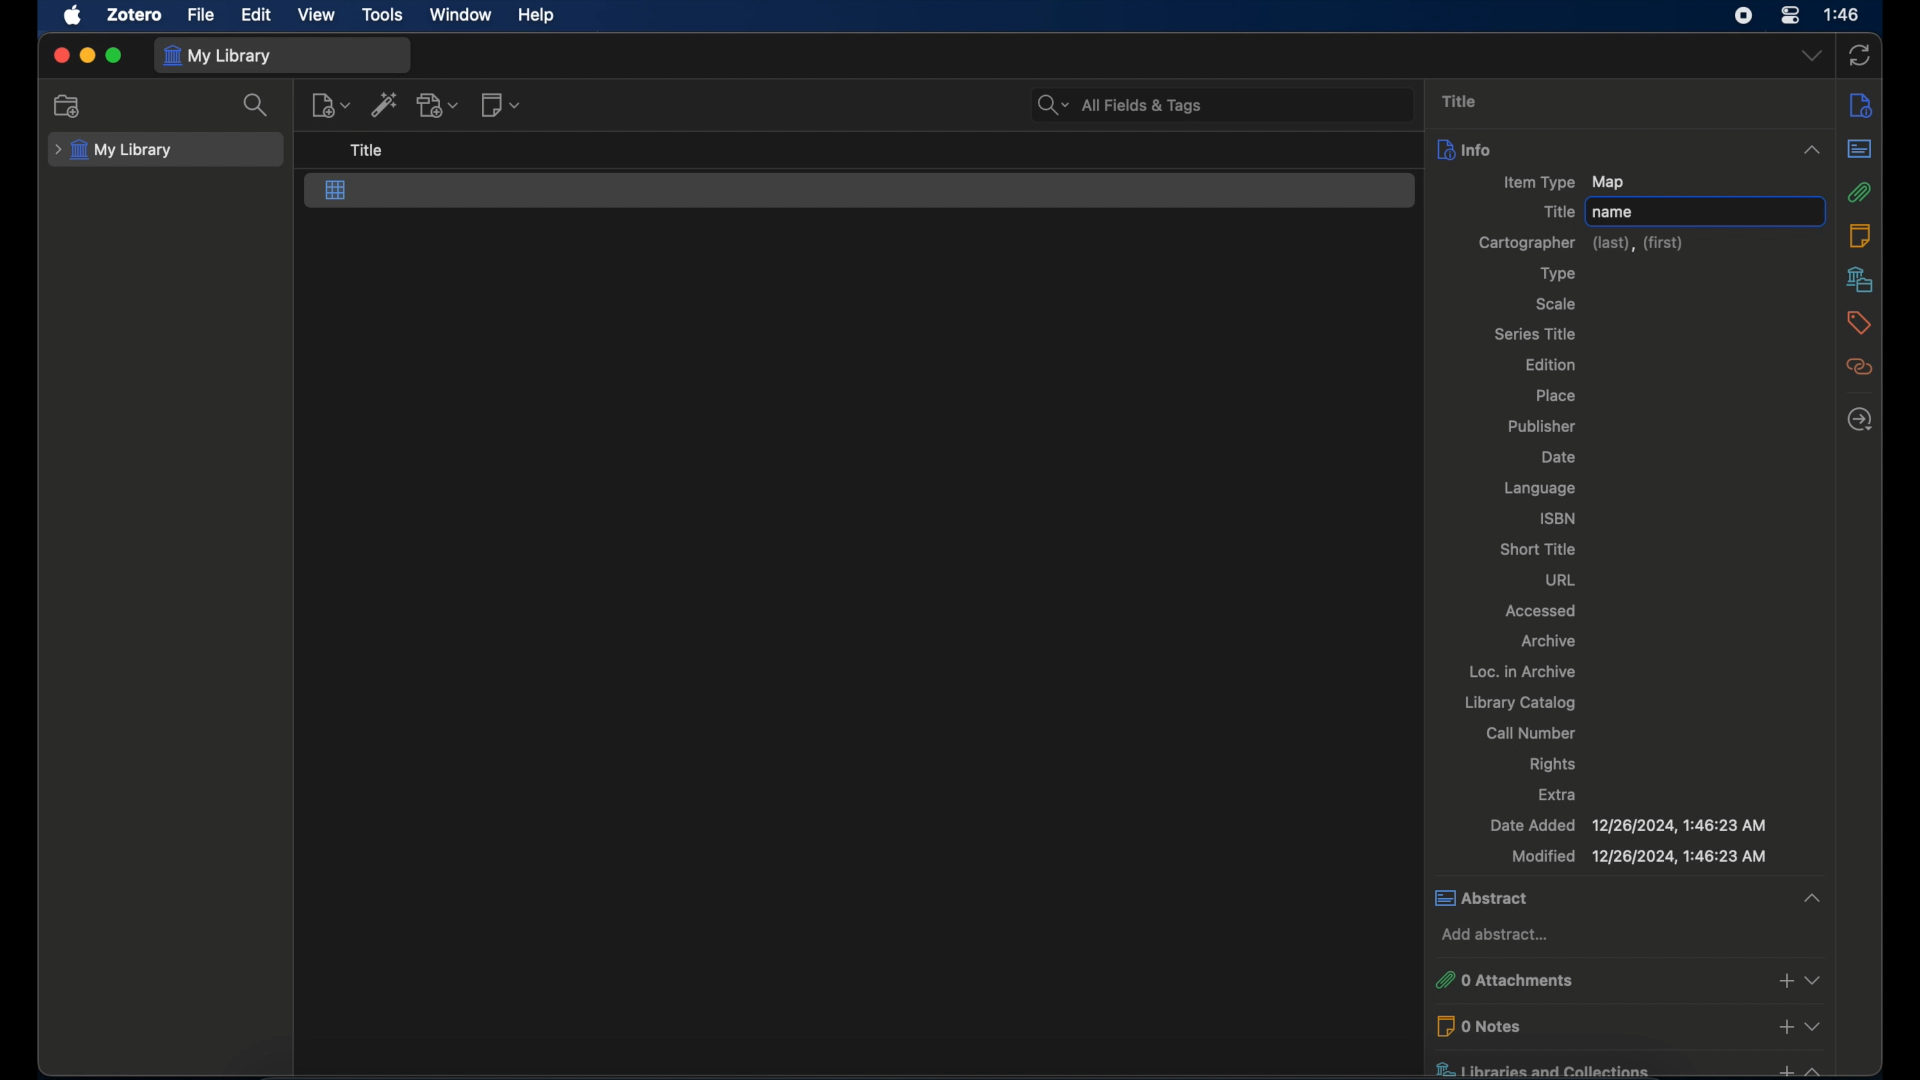 The image size is (1920, 1080). I want to click on url, so click(1561, 578).